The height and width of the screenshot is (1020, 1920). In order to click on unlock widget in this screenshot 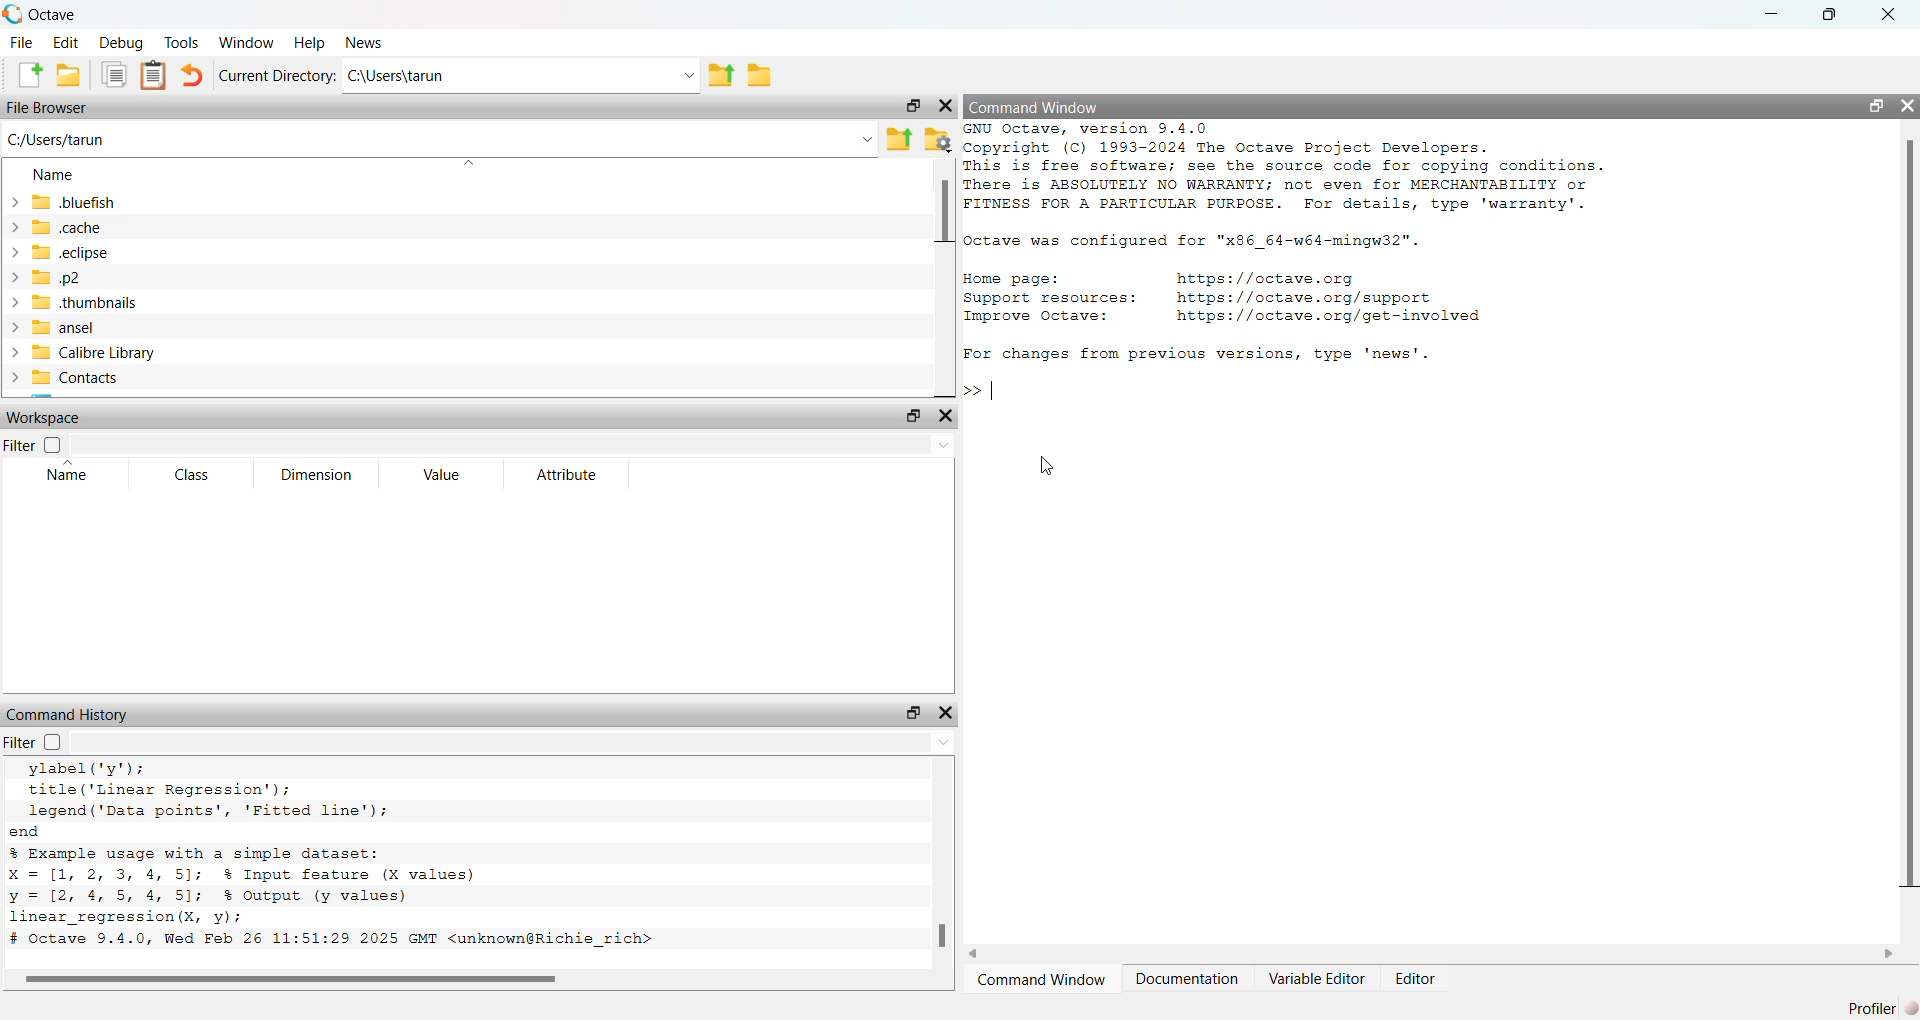, I will do `click(915, 416)`.